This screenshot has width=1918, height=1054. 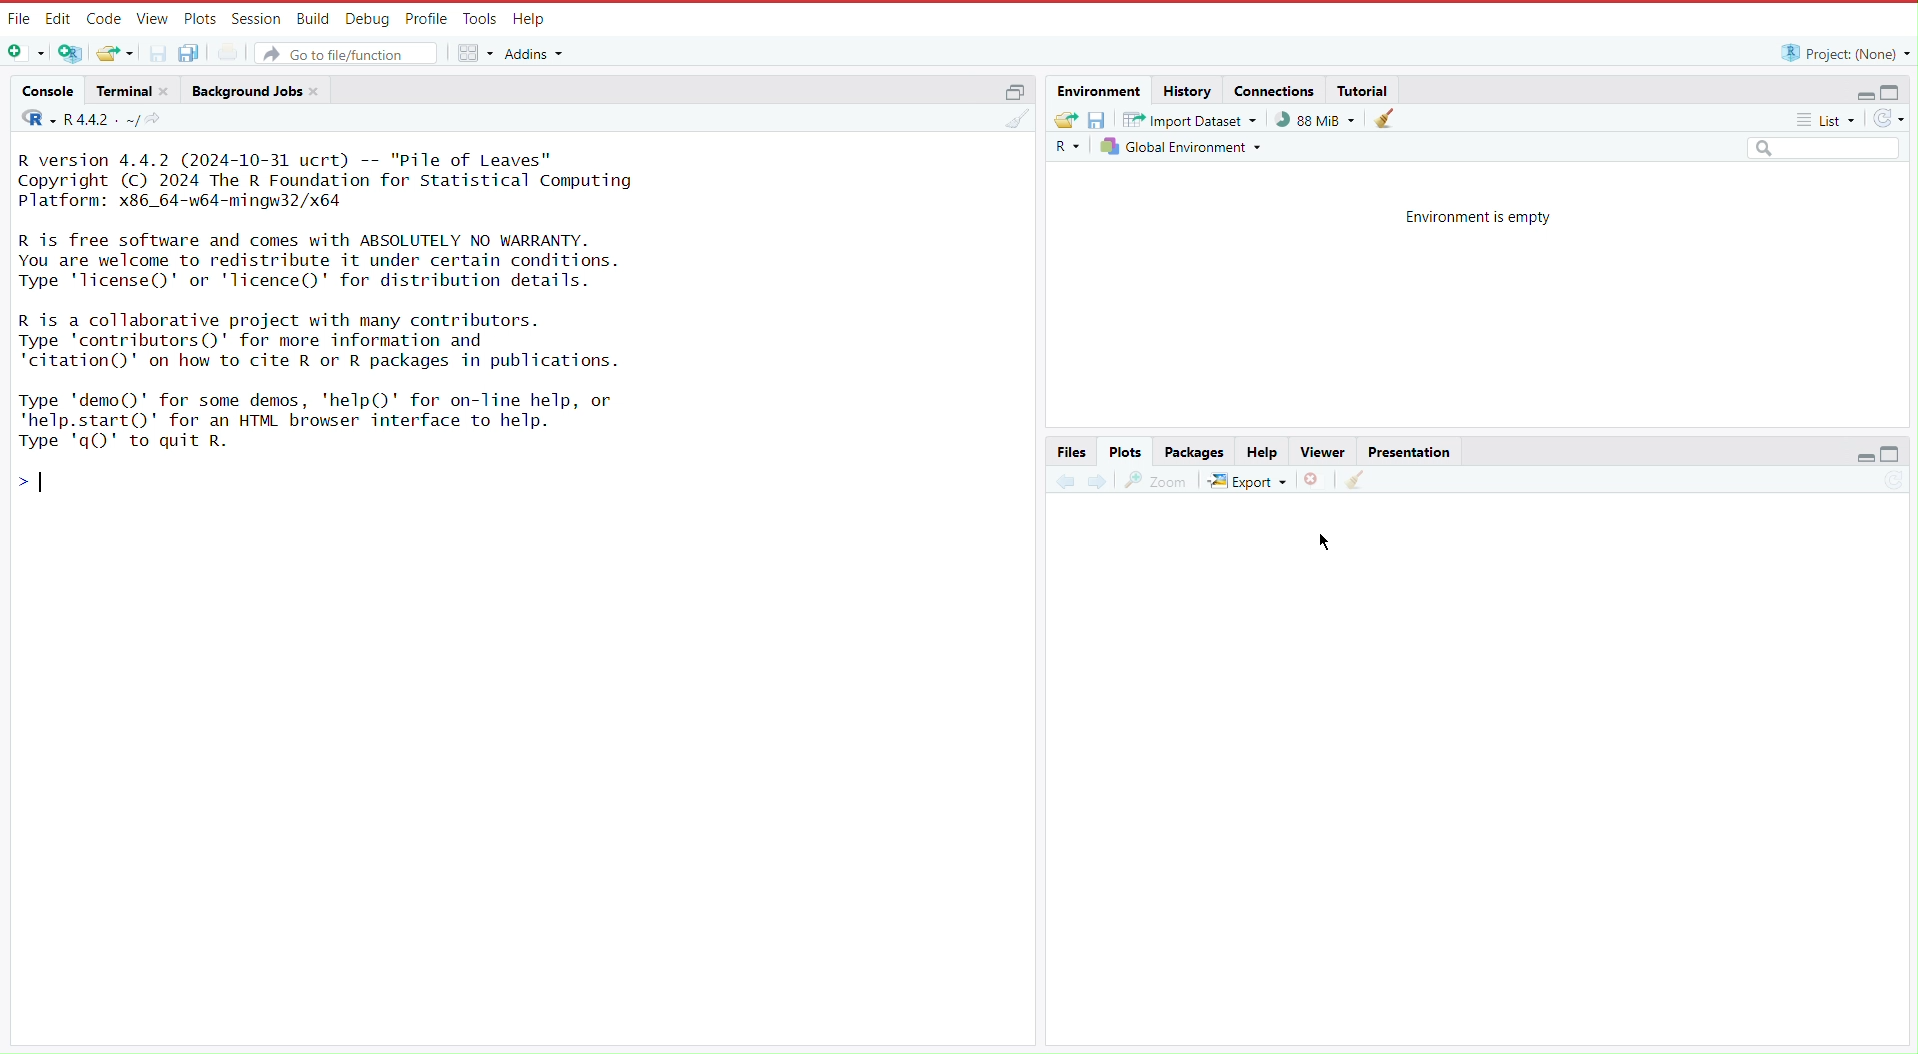 I want to click on R version 4.4.2 (2024-10-51 ucrt) -- "Pile of Leaves"
Copyright (C) 2024 The R Foundation for Statistical Computing
Platform: x86_64-w64-mingw32/x64

R is free software and comes with ABSOLUTELY NO WARRANTY.
You are welcome to redistribute it under certain conditions.
Type 'Ticense()' or 'licence(D' for distribution details.

R is a collaborative project with many contributors.

Type 'contributors()' for more information and

‘citation()' on how to cite R or R packages in publications.
Type 'demo()' for some demos, 'help()' for on-line help, or
'help.start()' for an HTML browser interface to help.

Type 'qQ)' to quit R., so click(x=360, y=303).